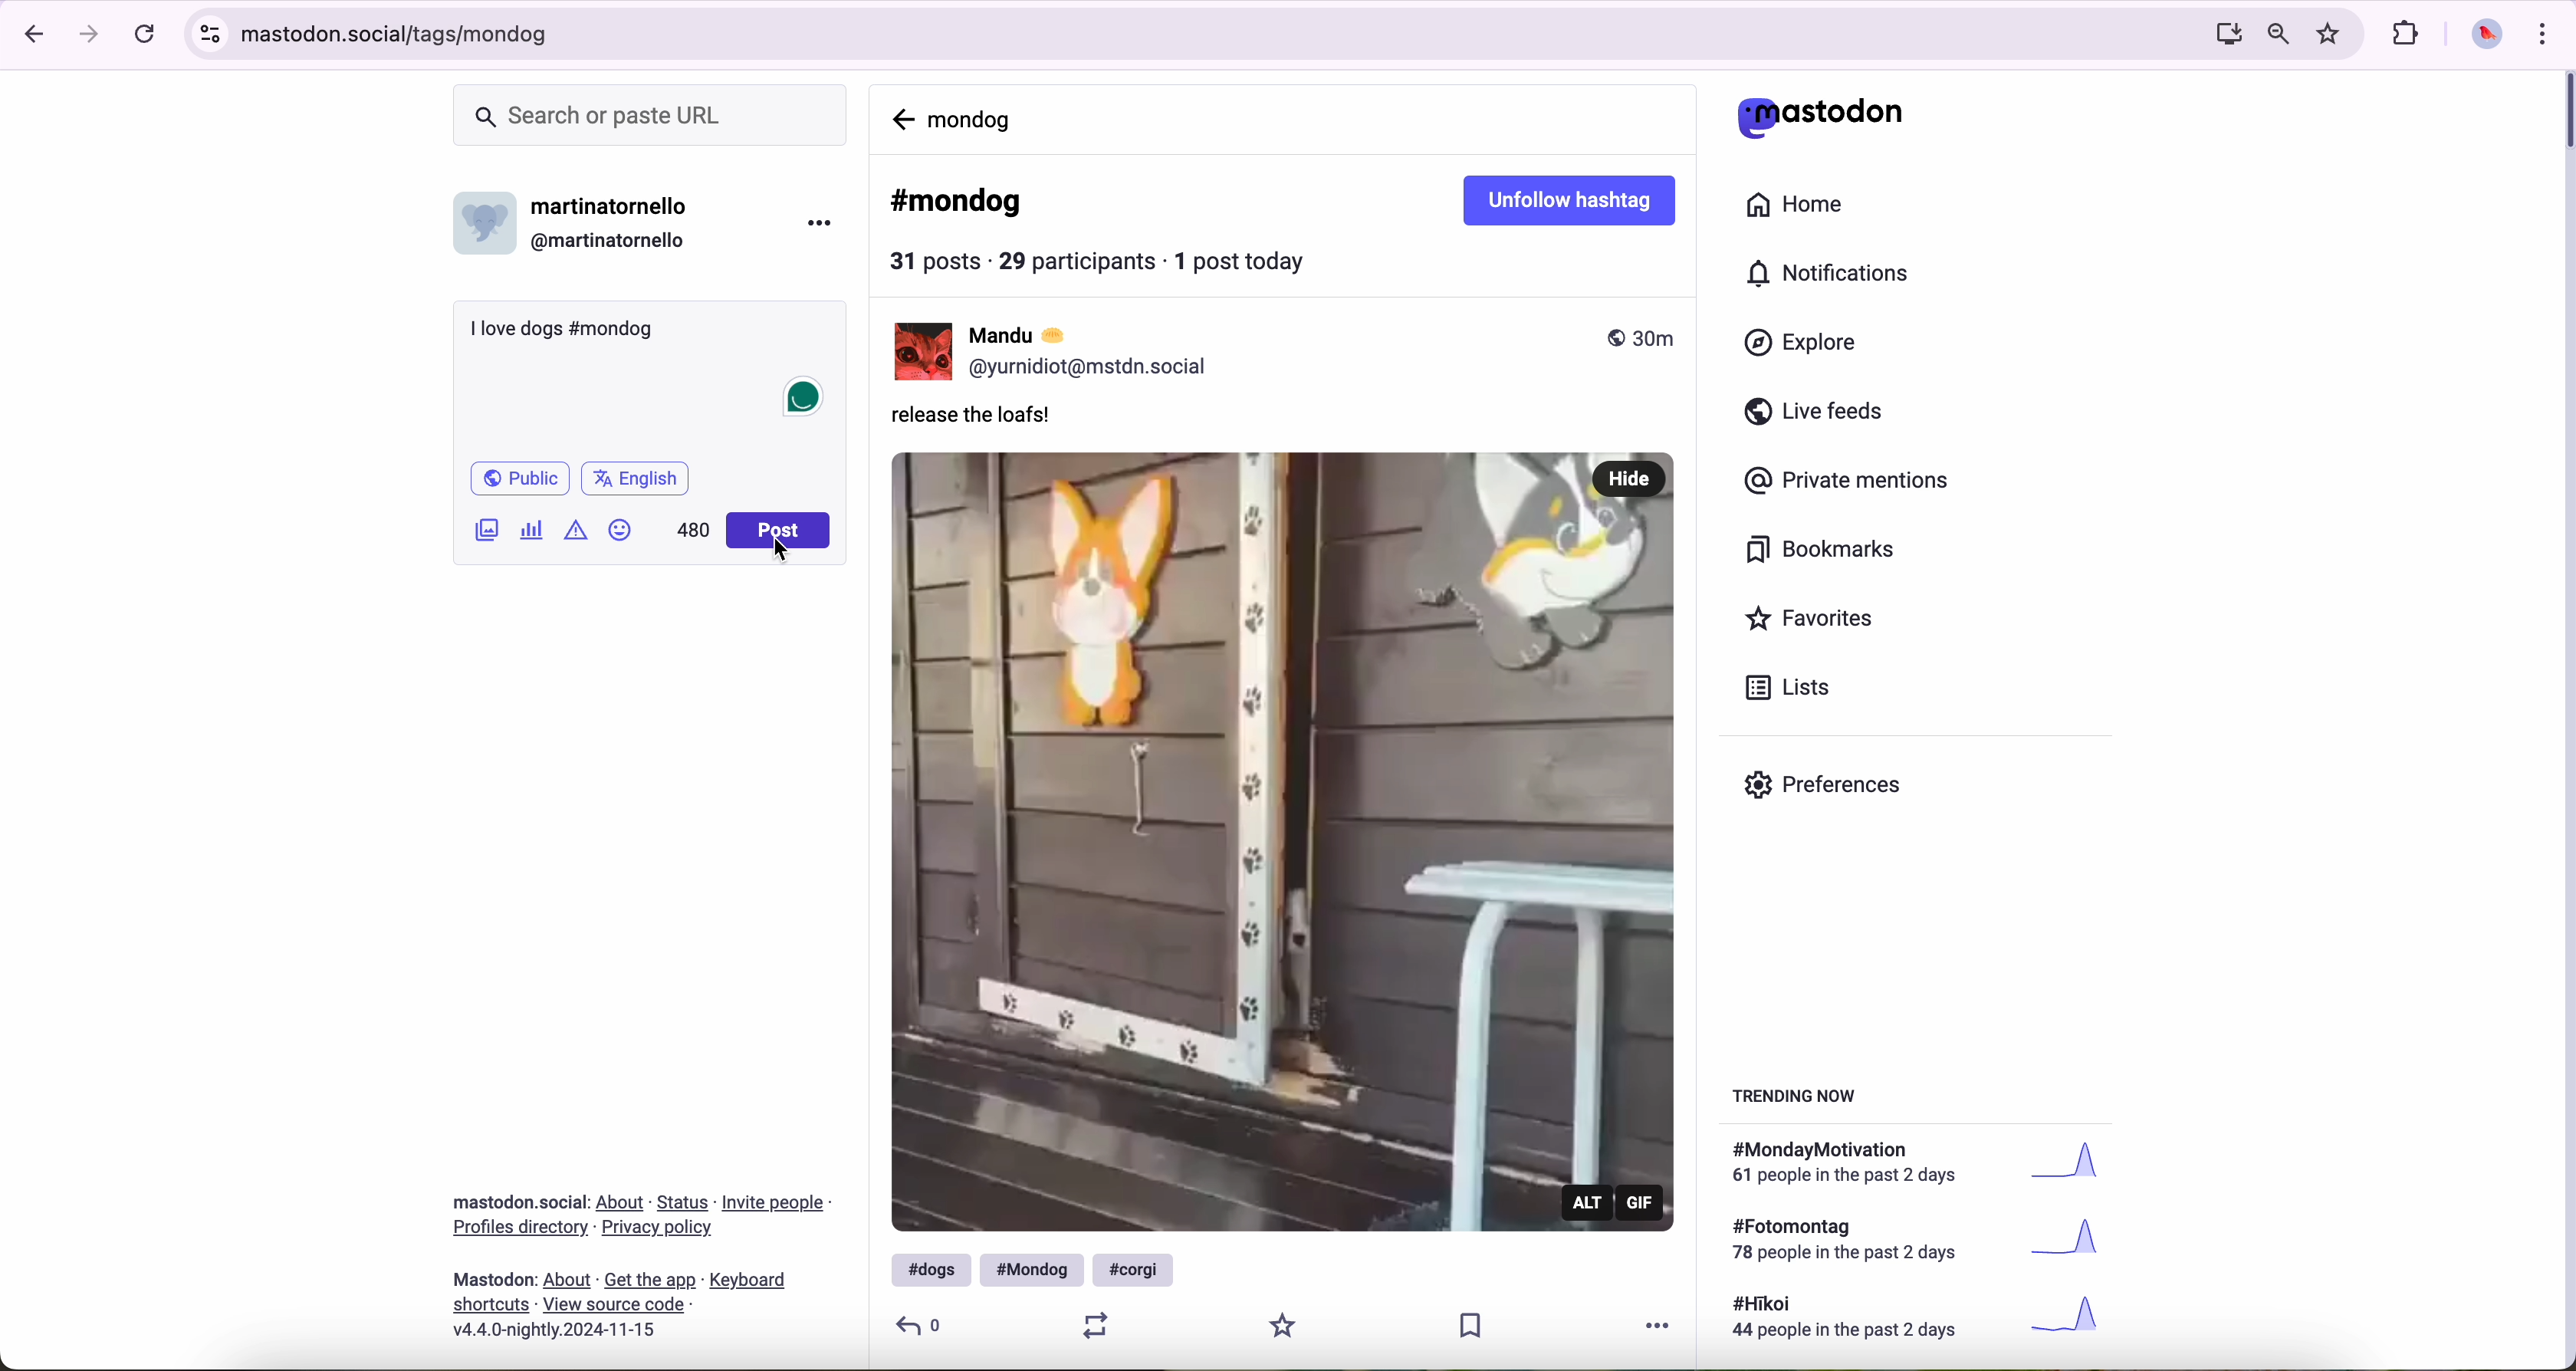  I want to click on Mastodon social, so click(515, 1202).